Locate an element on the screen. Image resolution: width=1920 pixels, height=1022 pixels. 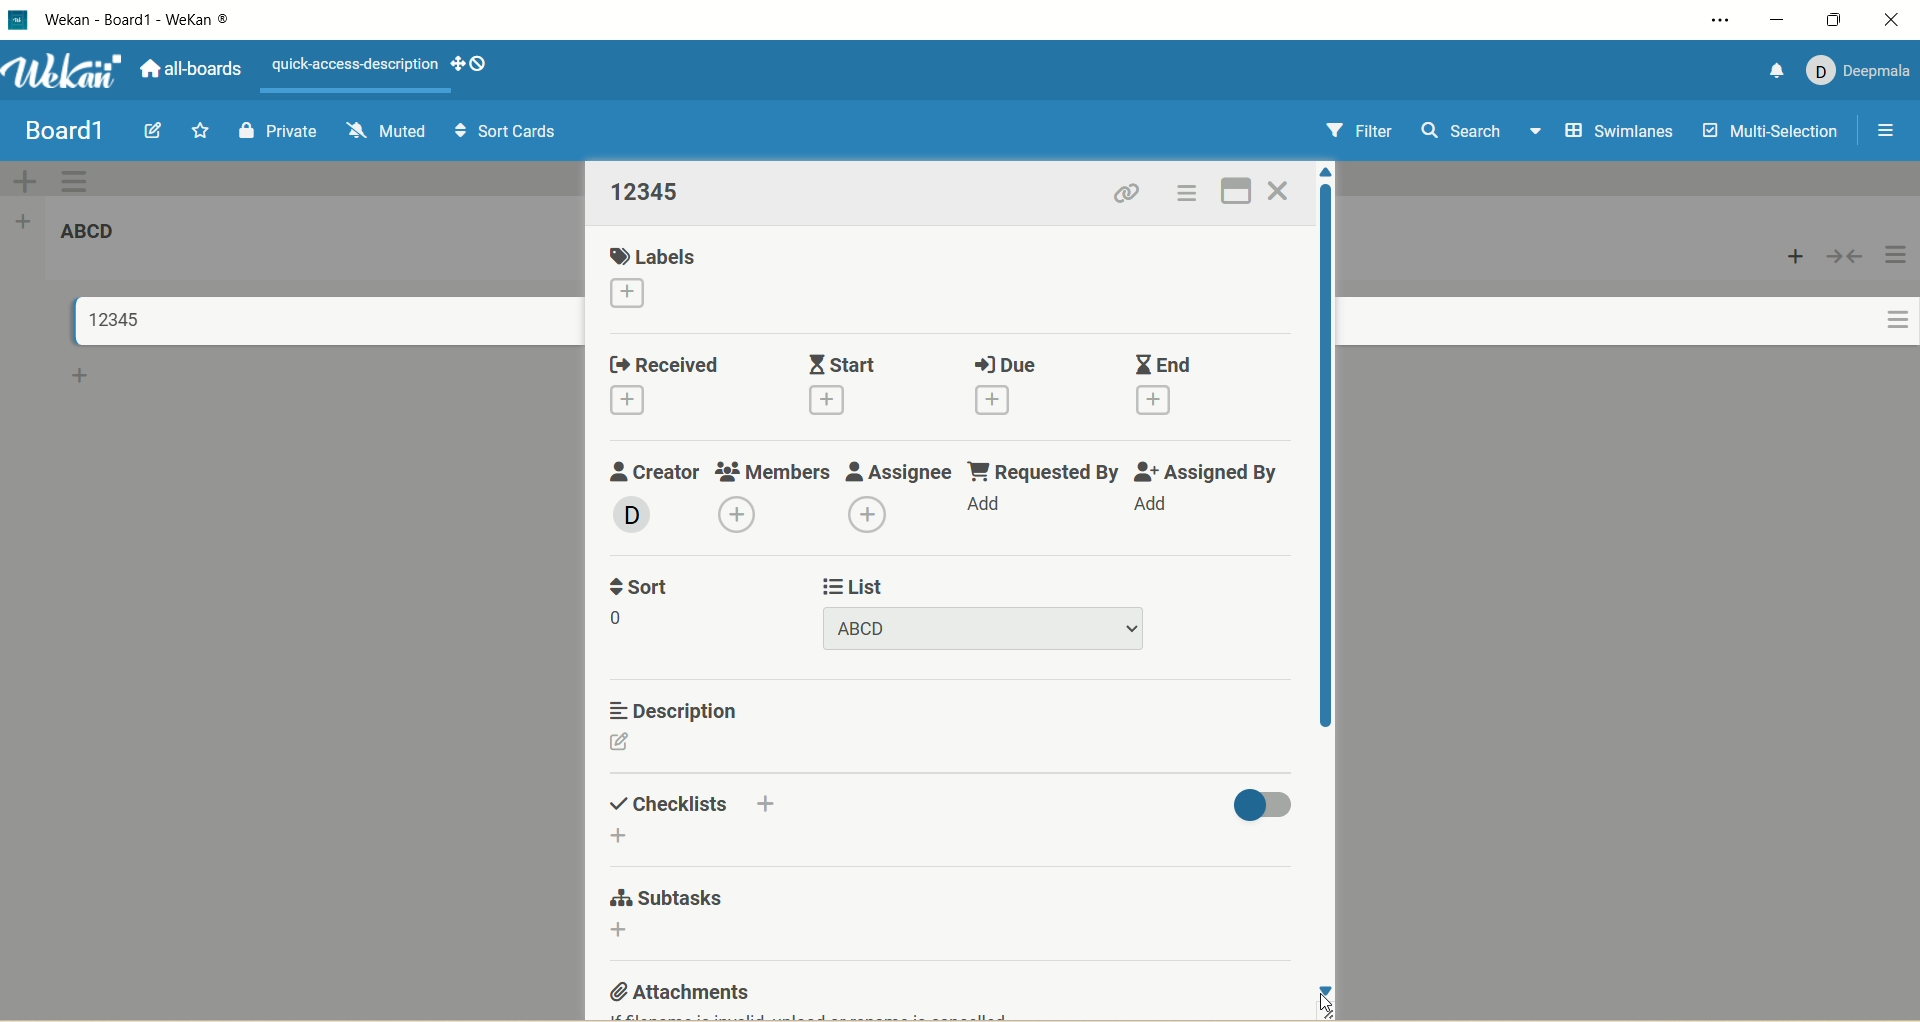
assigned by is located at coordinates (1214, 474).